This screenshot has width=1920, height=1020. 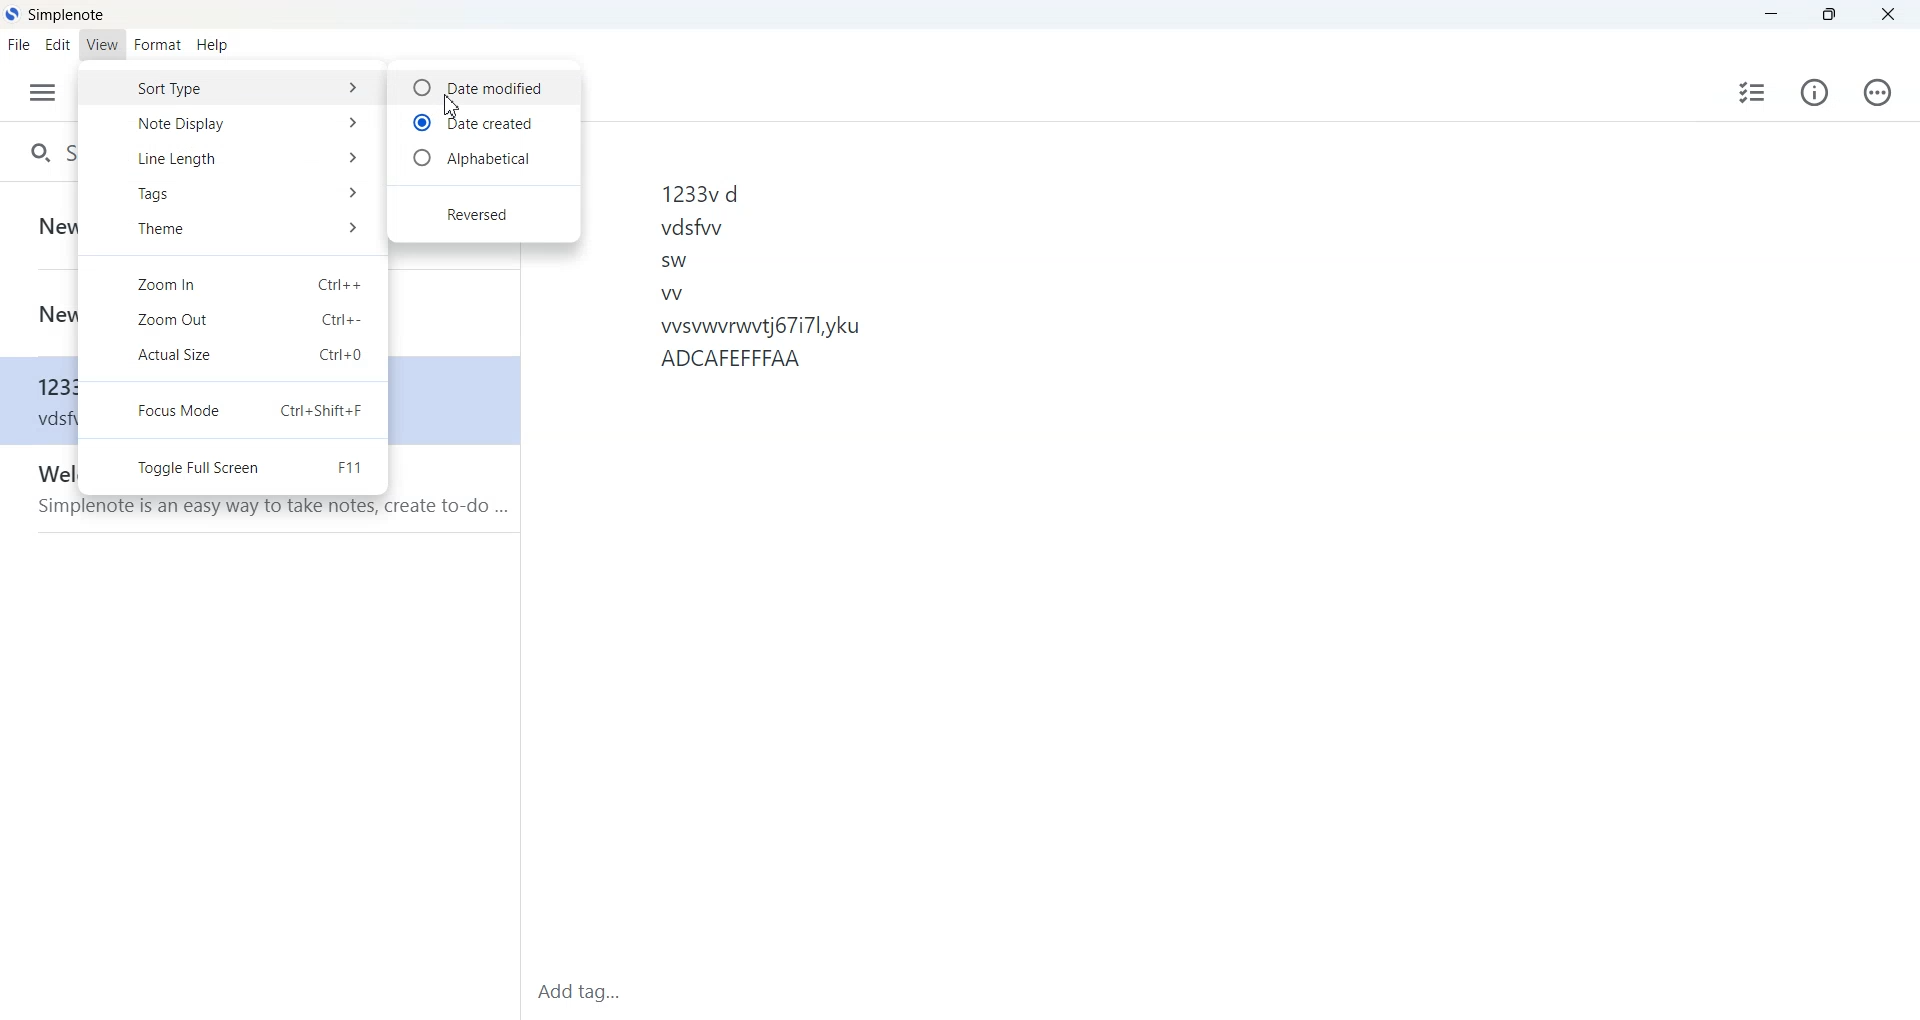 I want to click on Add tag, so click(x=642, y=992).